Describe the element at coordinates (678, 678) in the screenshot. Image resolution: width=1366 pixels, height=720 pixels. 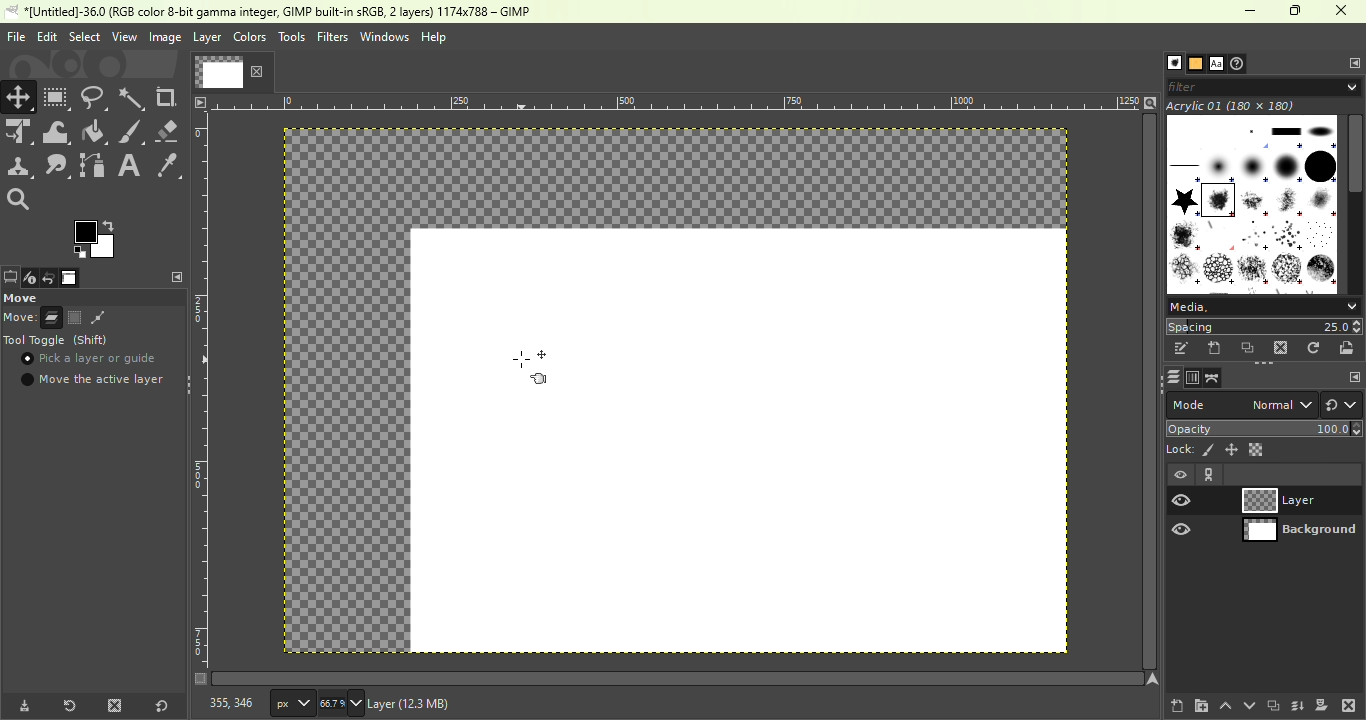
I see `Vertical scrollbar` at that location.